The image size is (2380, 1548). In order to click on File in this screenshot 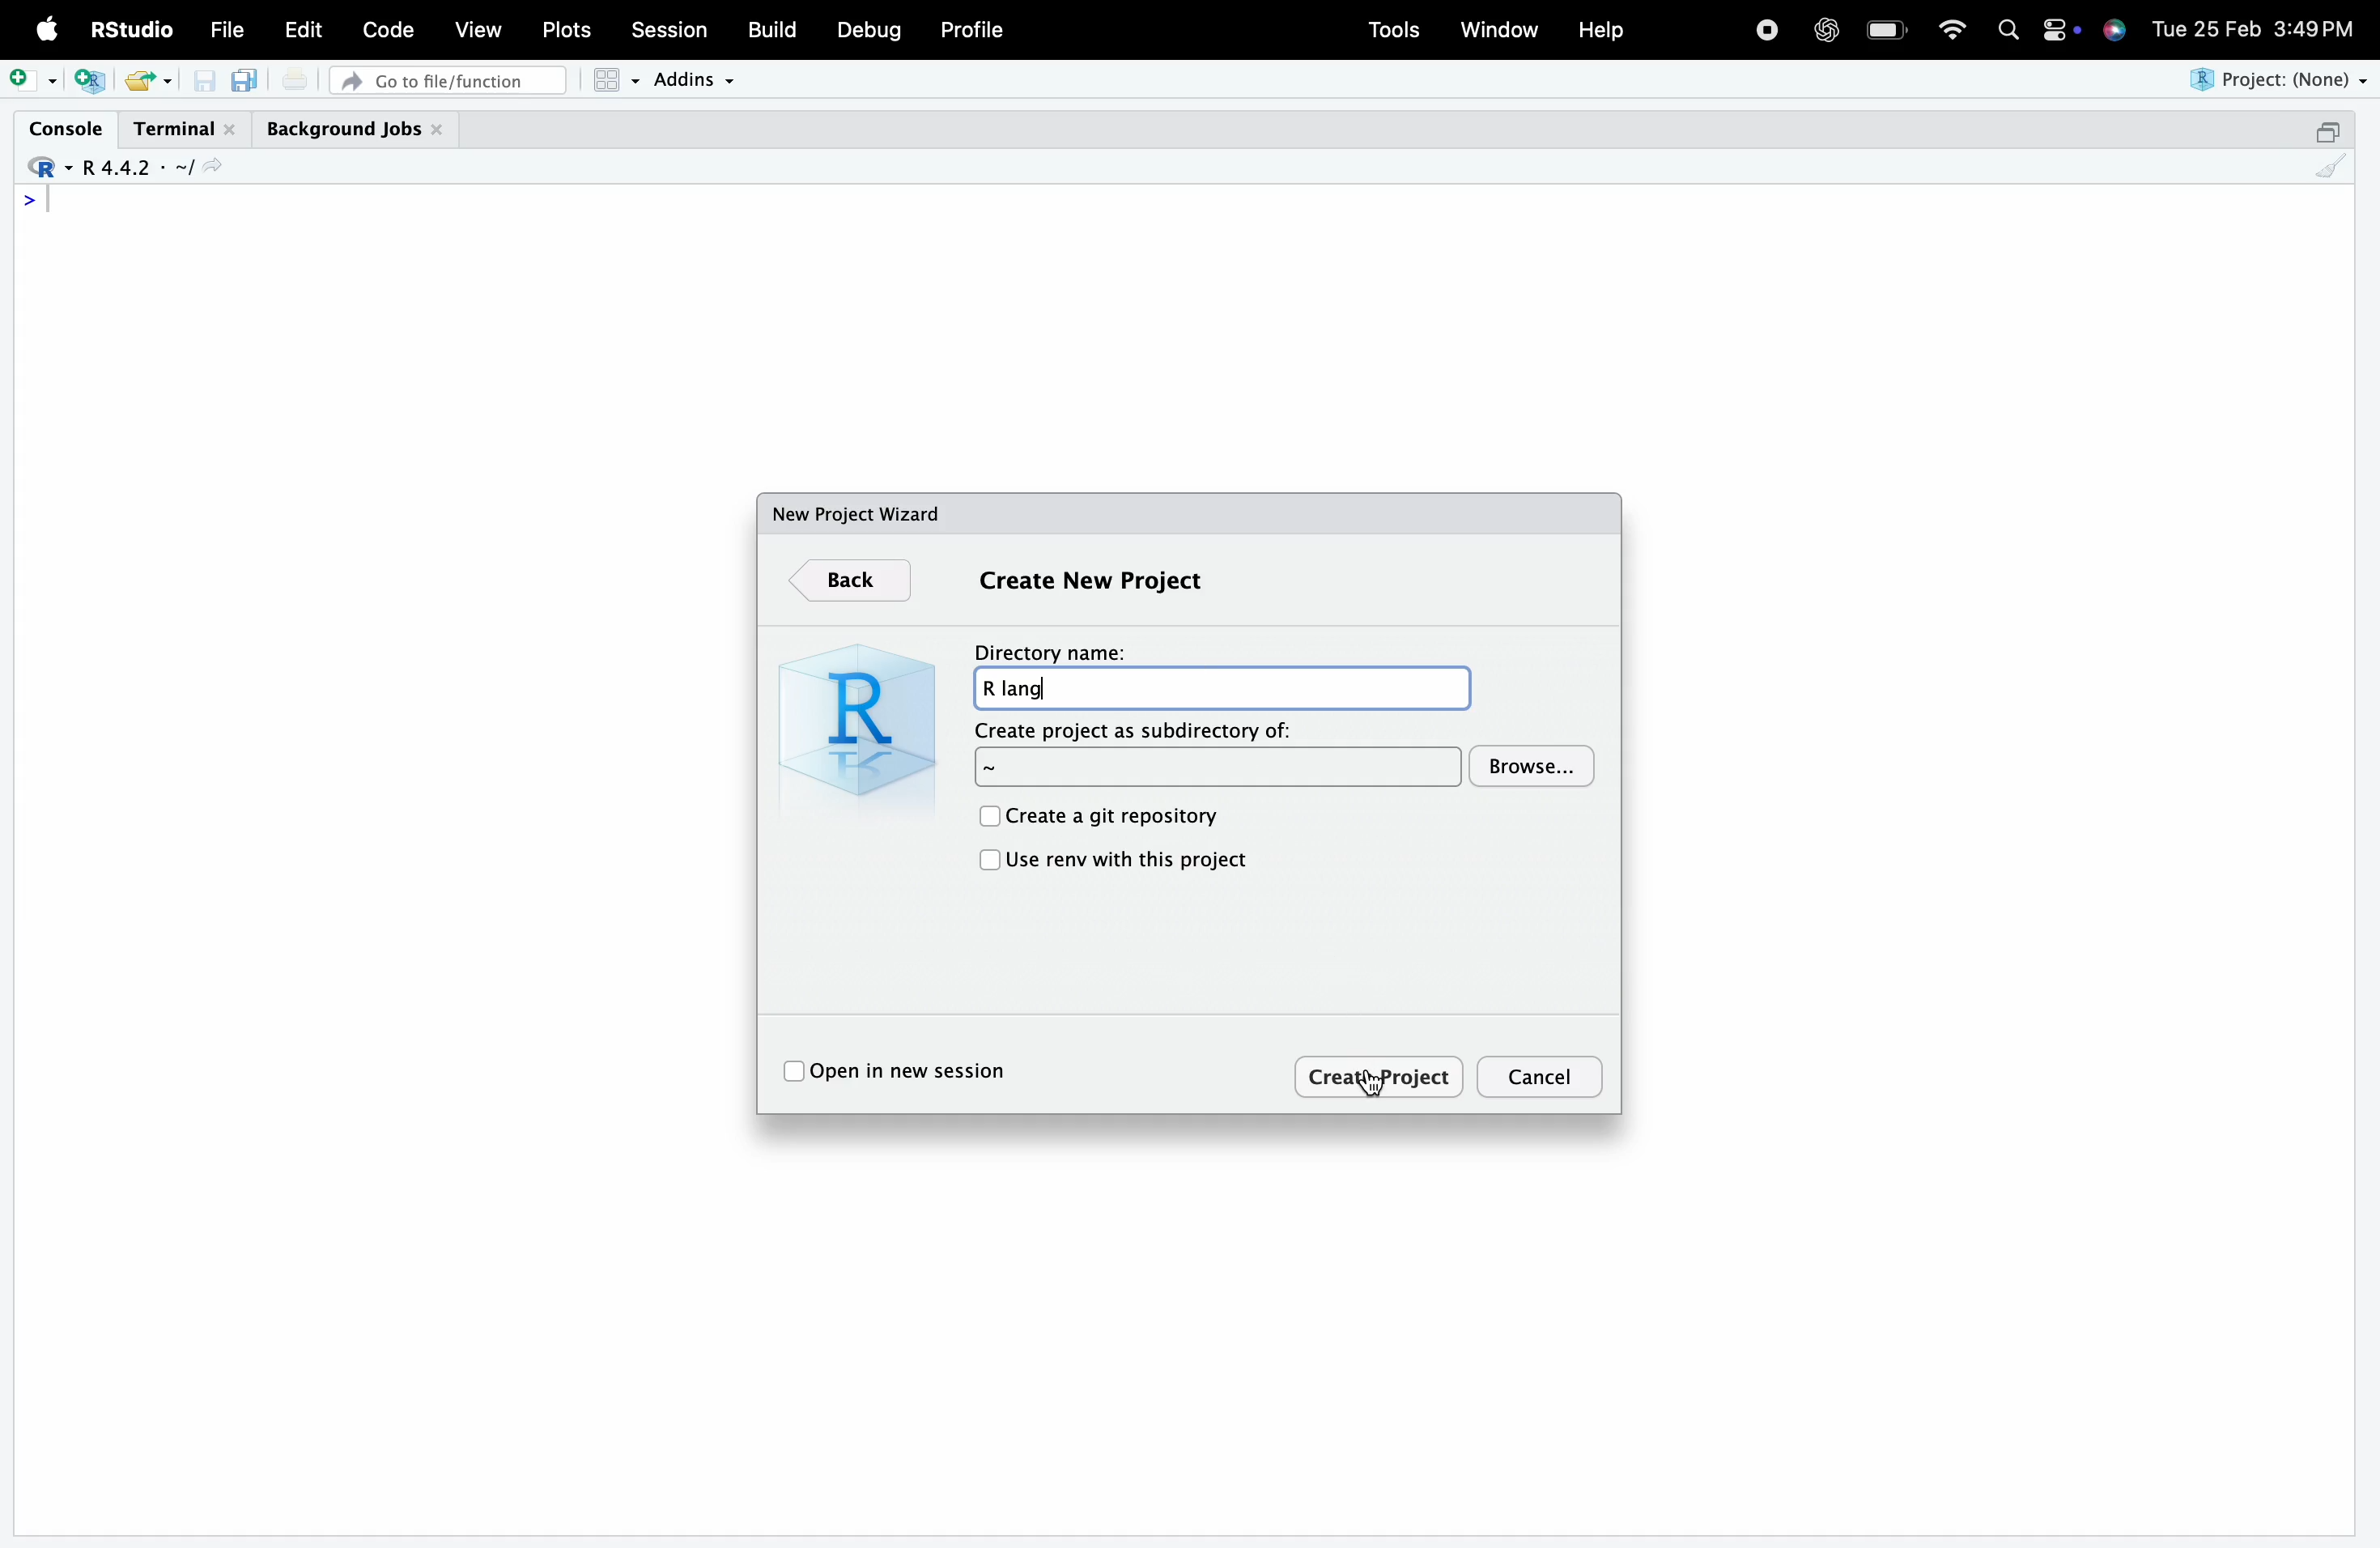, I will do `click(227, 30)`.